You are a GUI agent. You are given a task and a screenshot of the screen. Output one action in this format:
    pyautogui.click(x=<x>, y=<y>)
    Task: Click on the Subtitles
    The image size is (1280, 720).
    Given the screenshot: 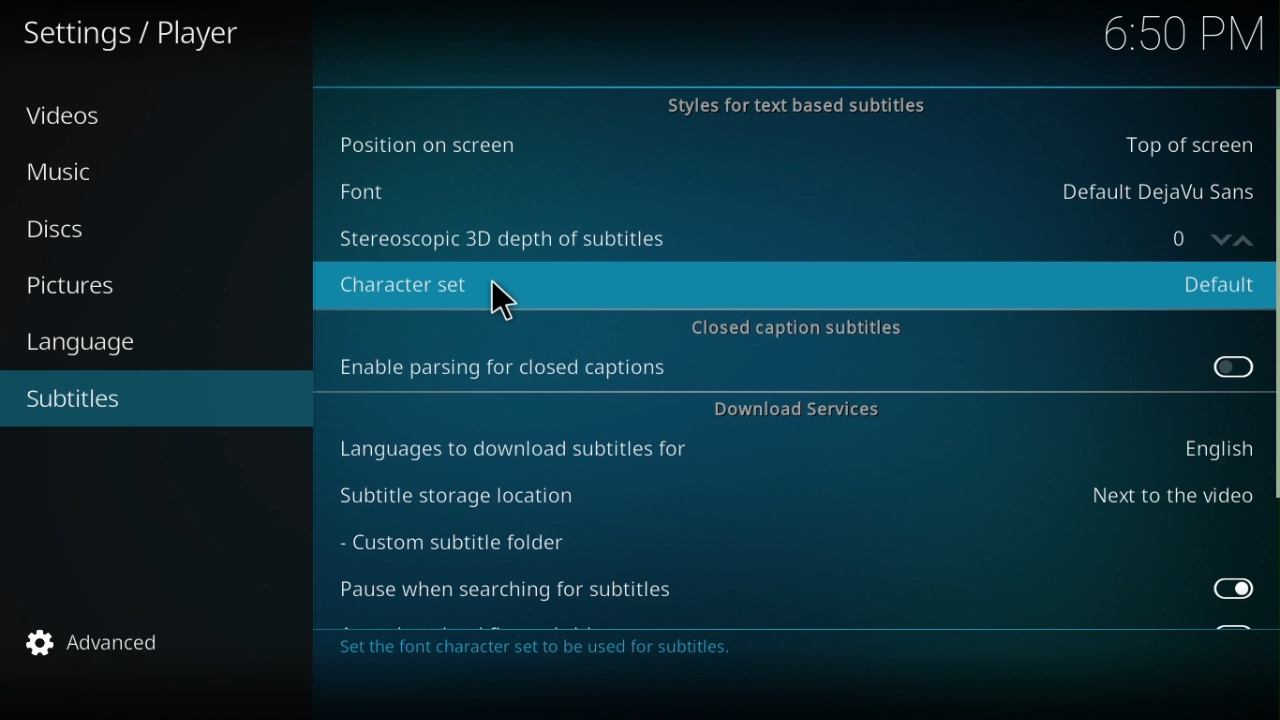 What is the action you would take?
    pyautogui.click(x=87, y=398)
    